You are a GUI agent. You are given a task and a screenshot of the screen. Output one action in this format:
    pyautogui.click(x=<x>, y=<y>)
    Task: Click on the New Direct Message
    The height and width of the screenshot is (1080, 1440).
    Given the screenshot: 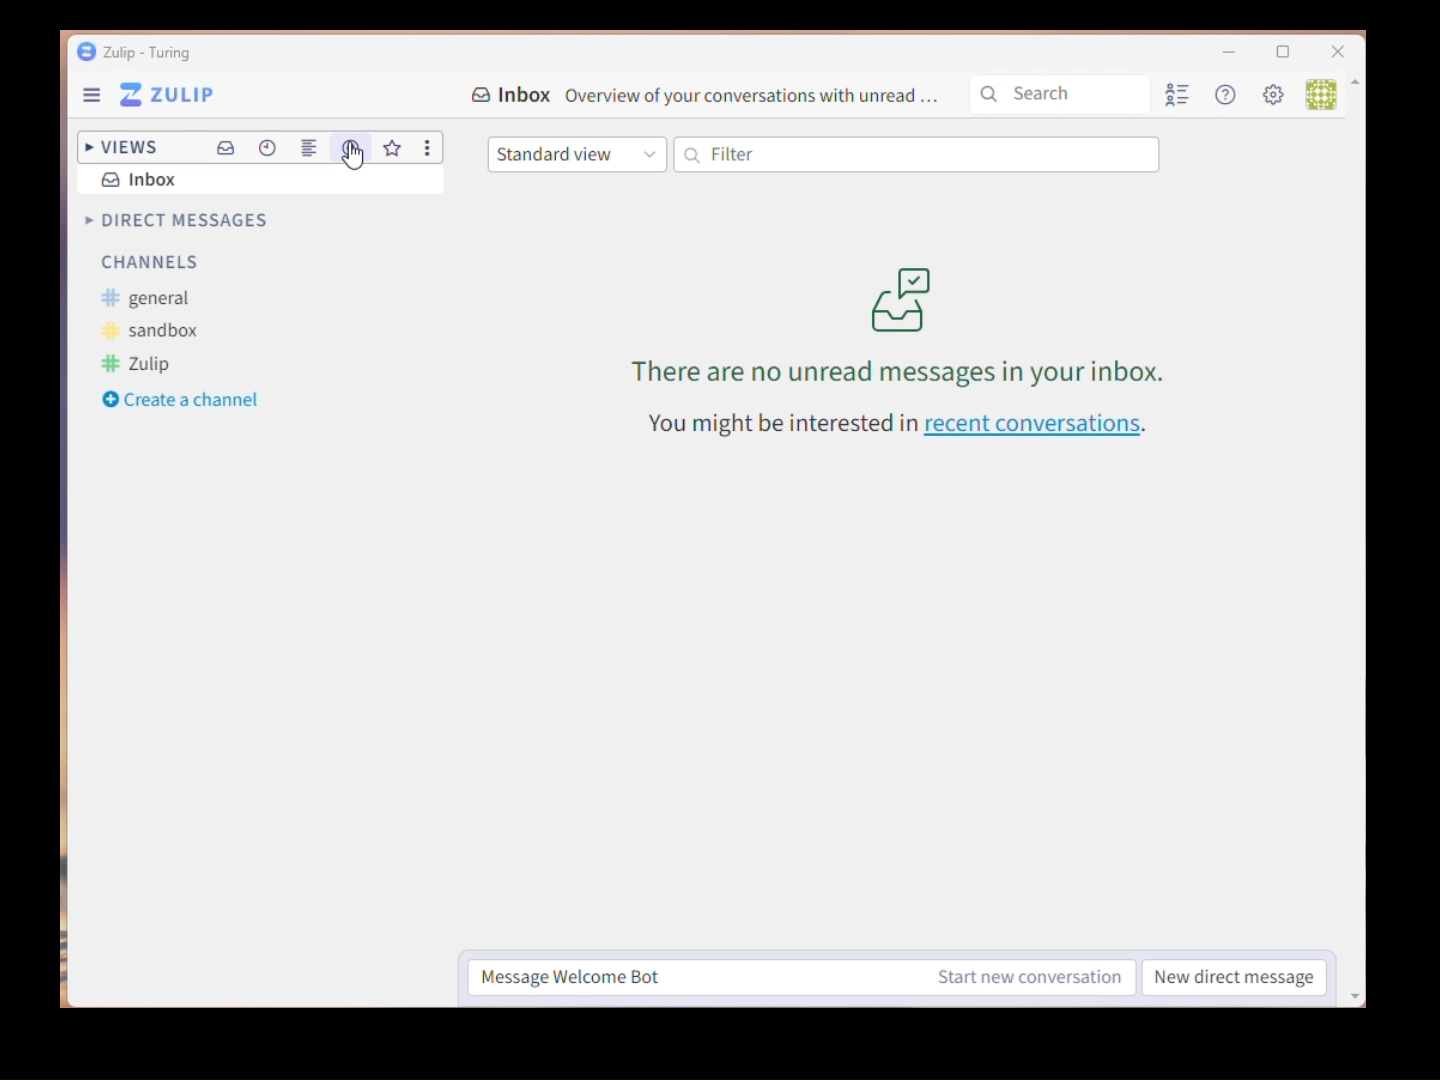 What is the action you would take?
    pyautogui.click(x=1235, y=979)
    